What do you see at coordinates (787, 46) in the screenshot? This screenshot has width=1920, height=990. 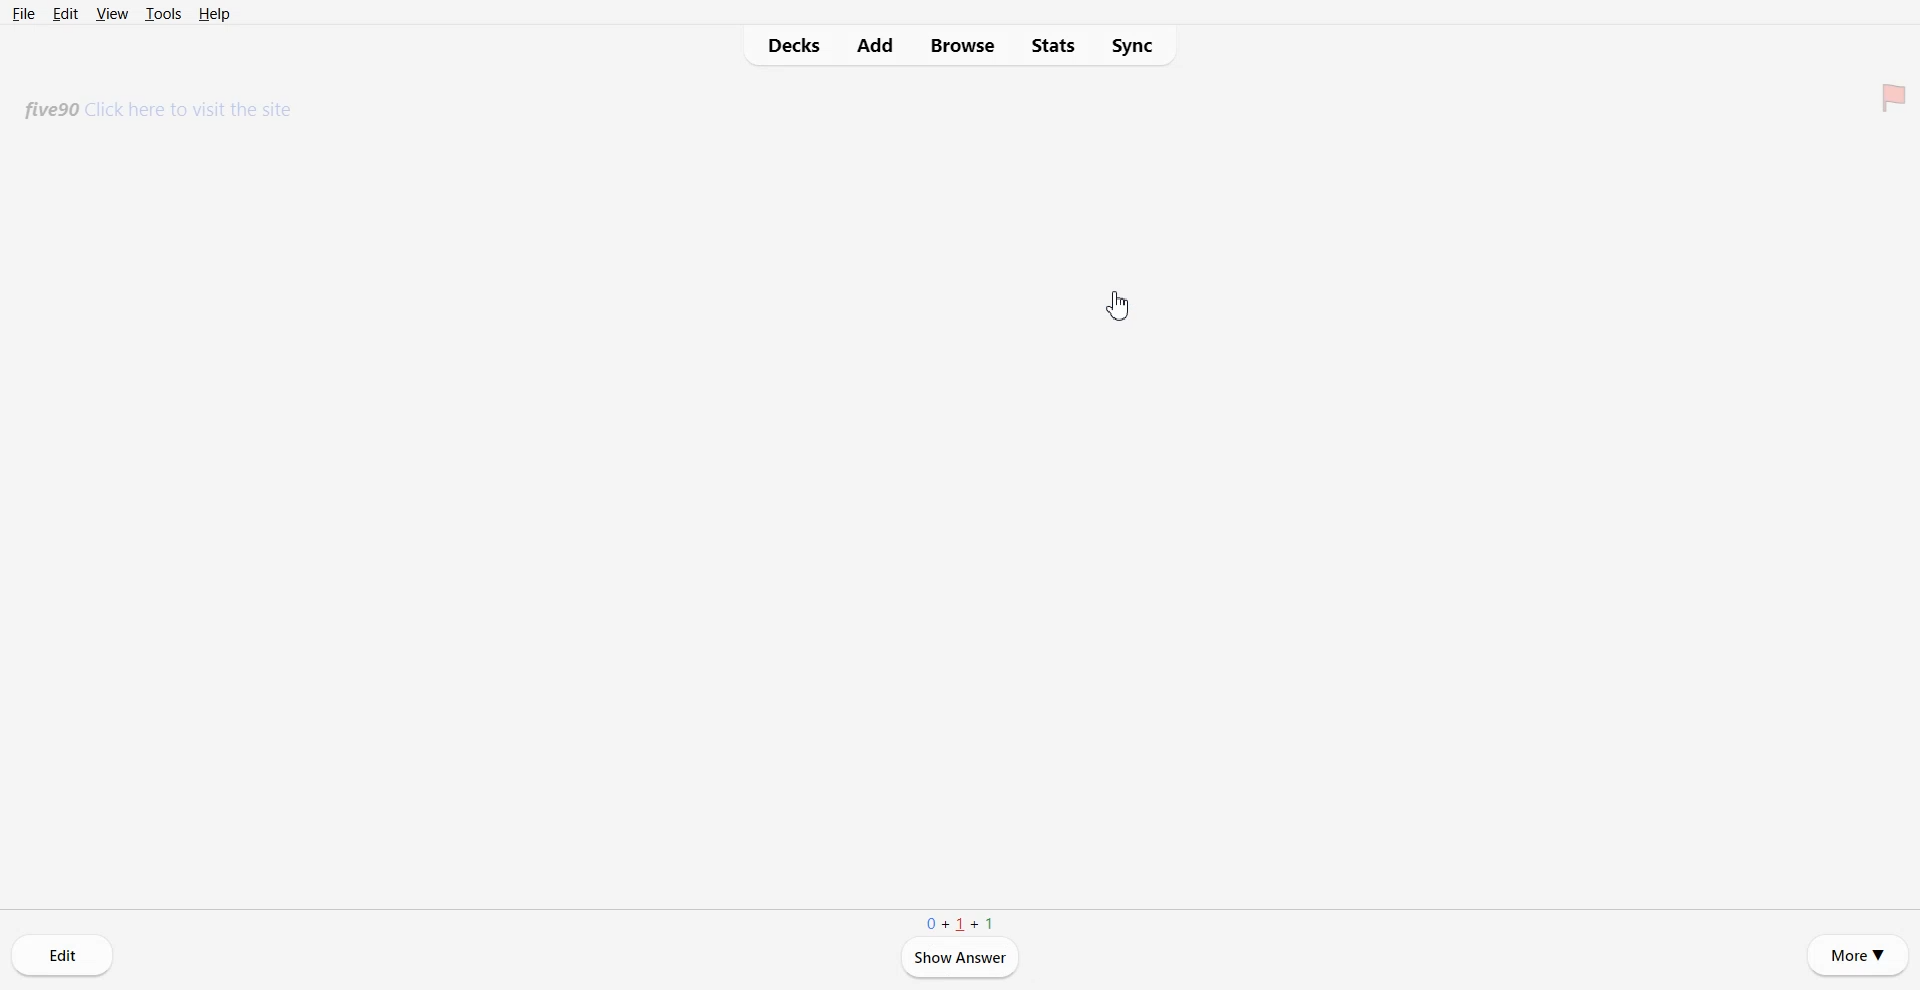 I see `Decks` at bounding box center [787, 46].